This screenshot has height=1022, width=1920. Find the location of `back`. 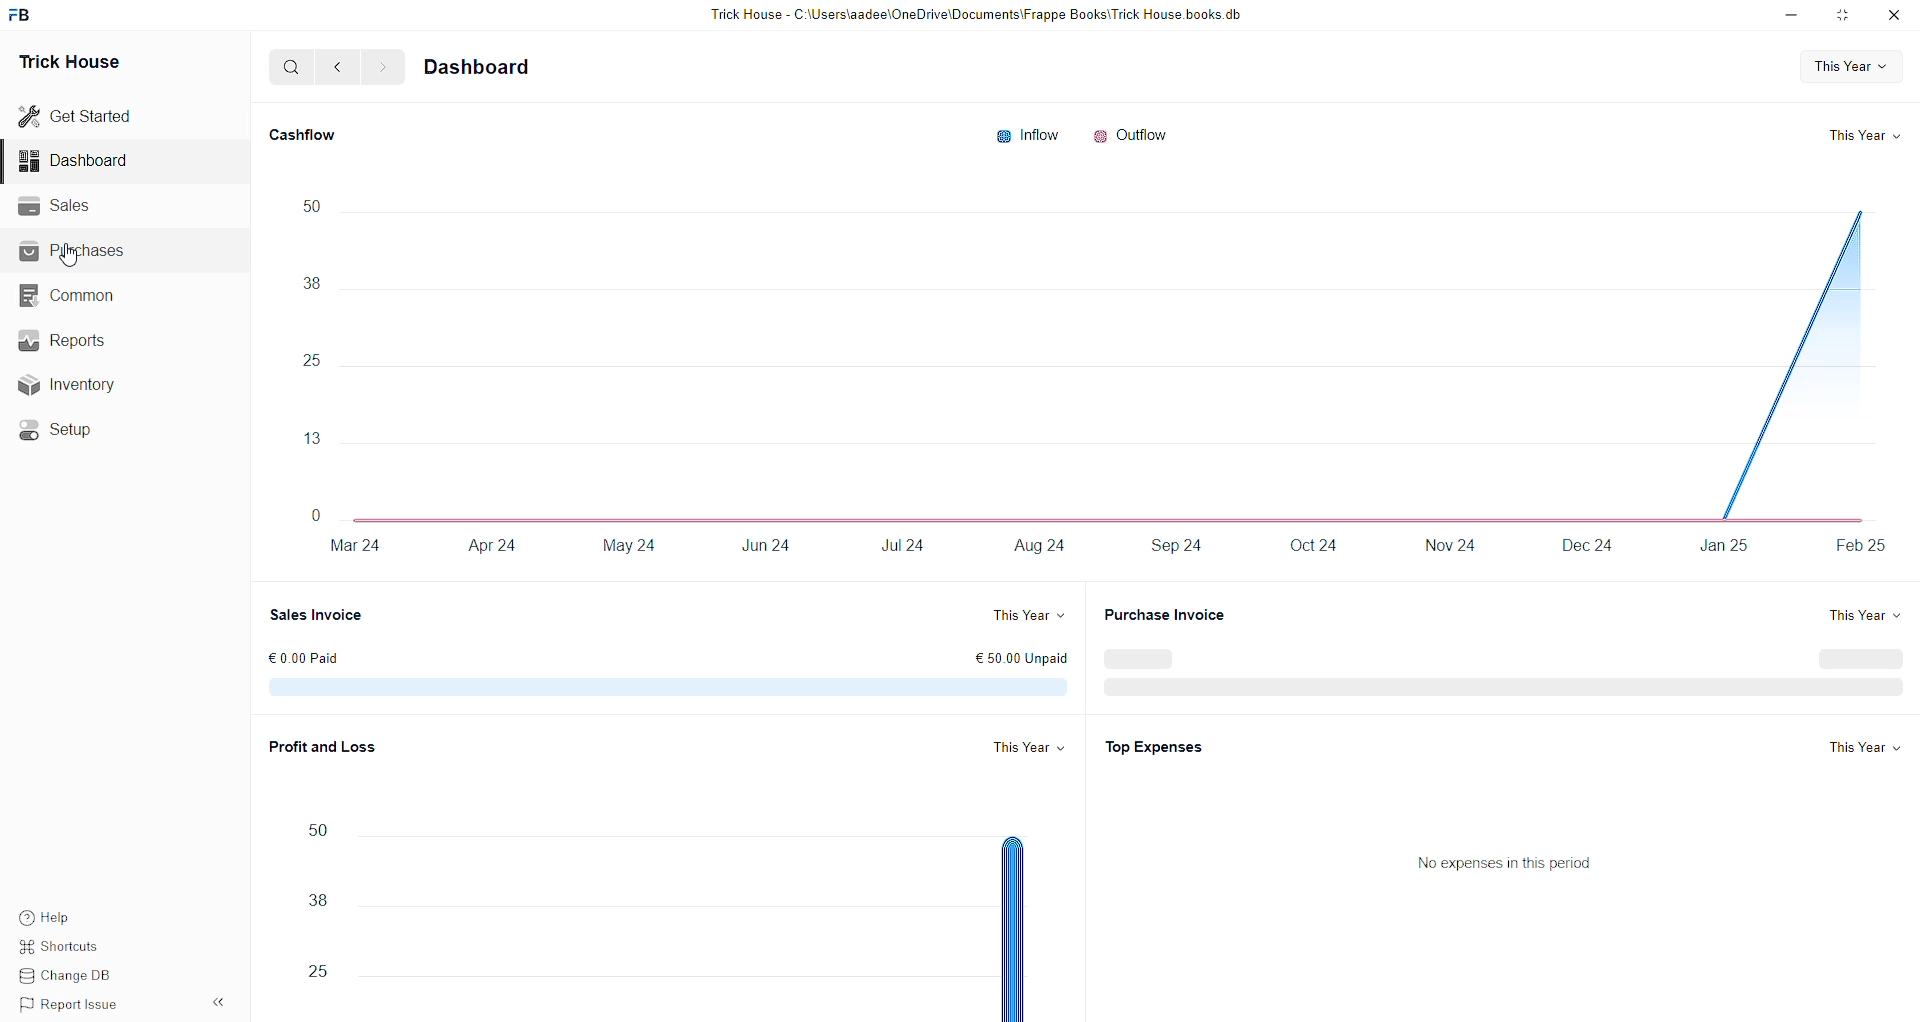

back is located at coordinates (336, 68).